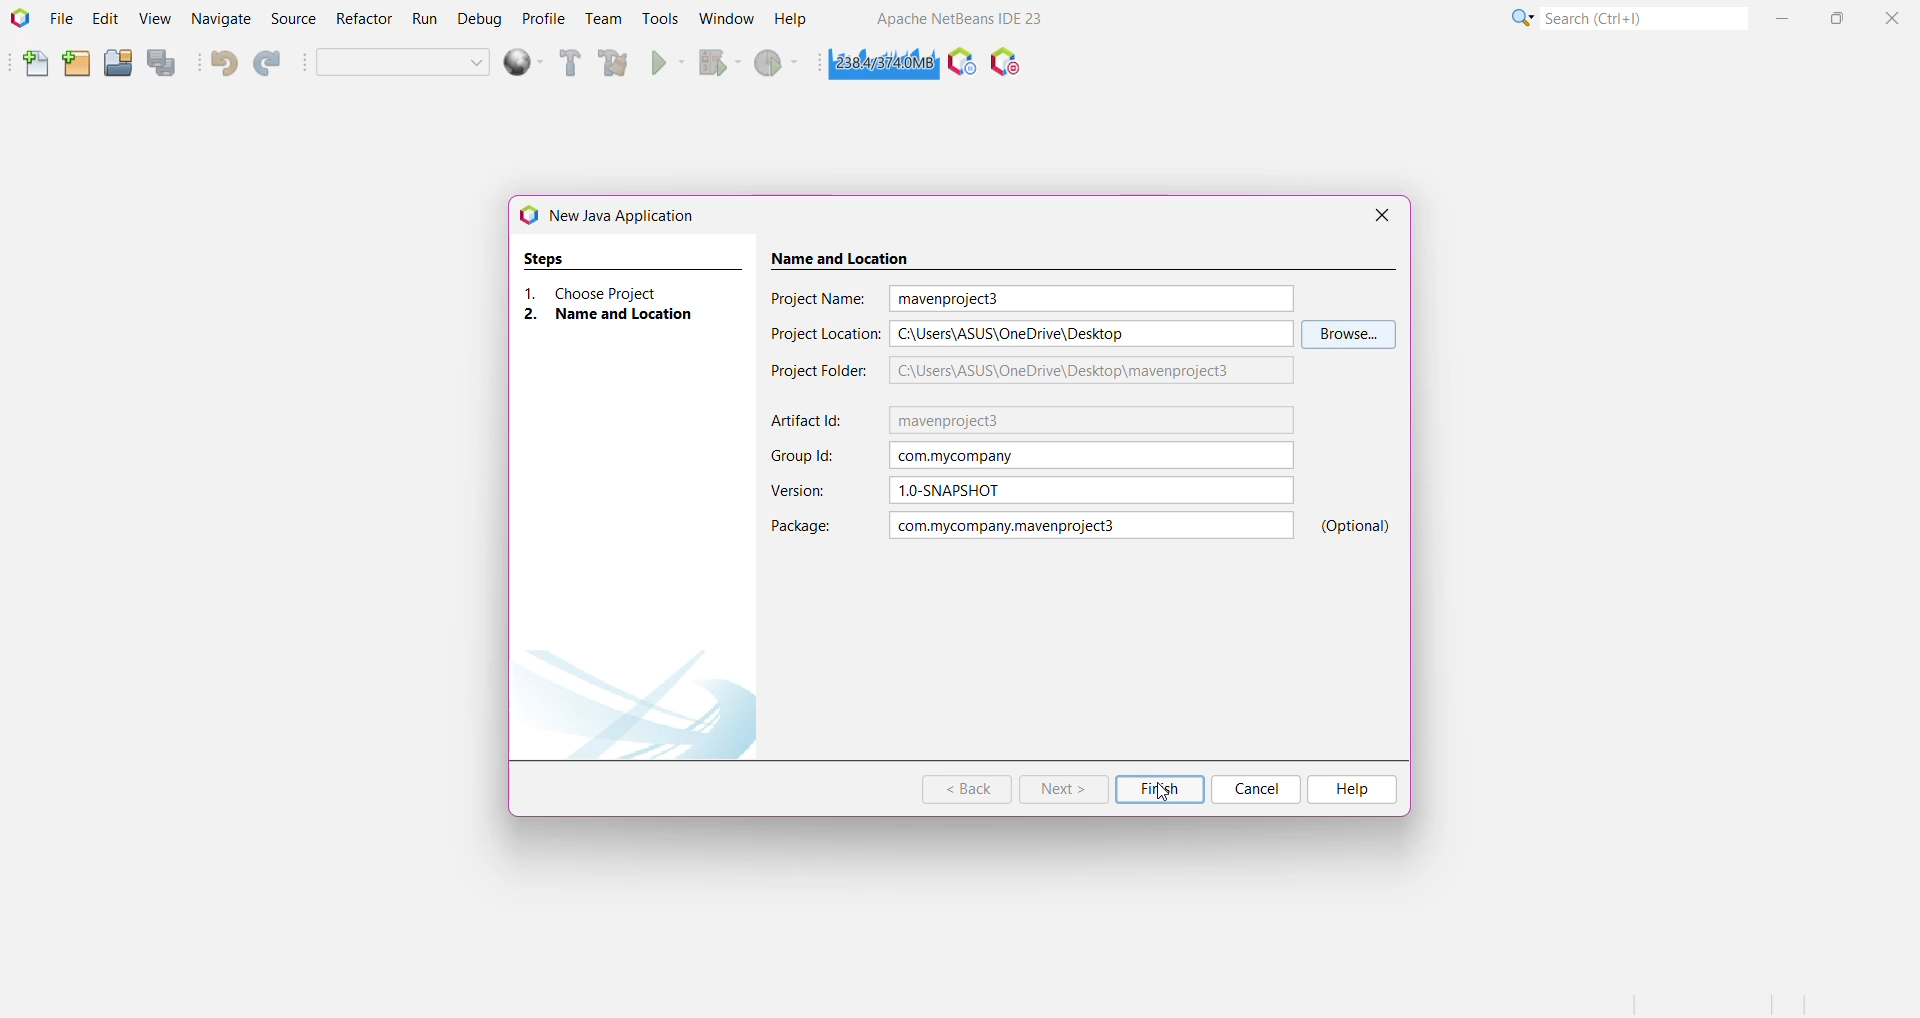 The height and width of the screenshot is (1018, 1920). Describe the element at coordinates (799, 526) in the screenshot. I see `Package` at that location.